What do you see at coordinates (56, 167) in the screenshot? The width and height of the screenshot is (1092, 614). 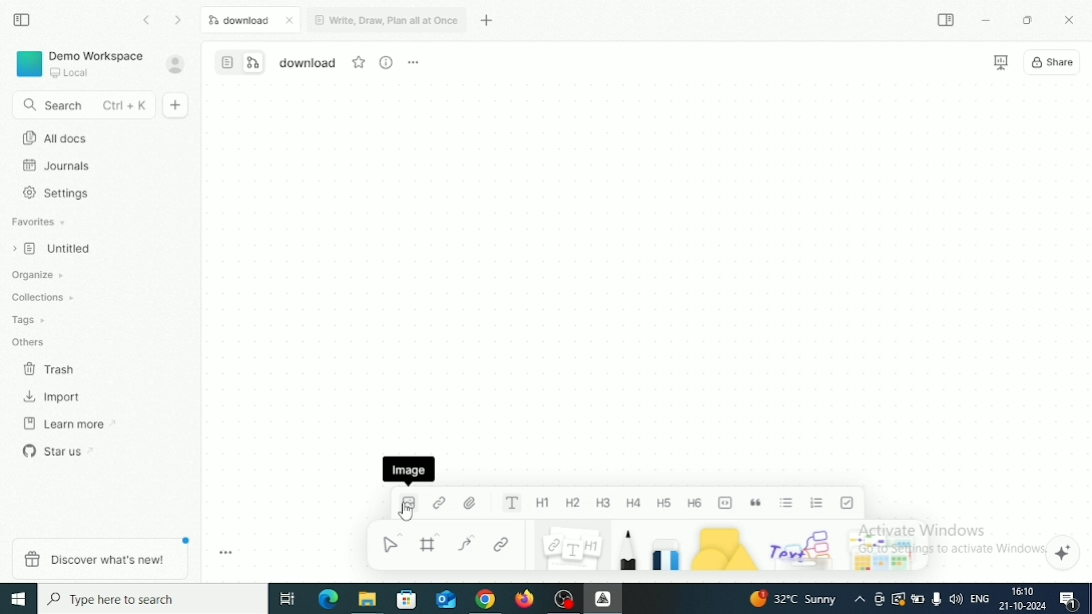 I see `Journals` at bounding box center [56, 167].